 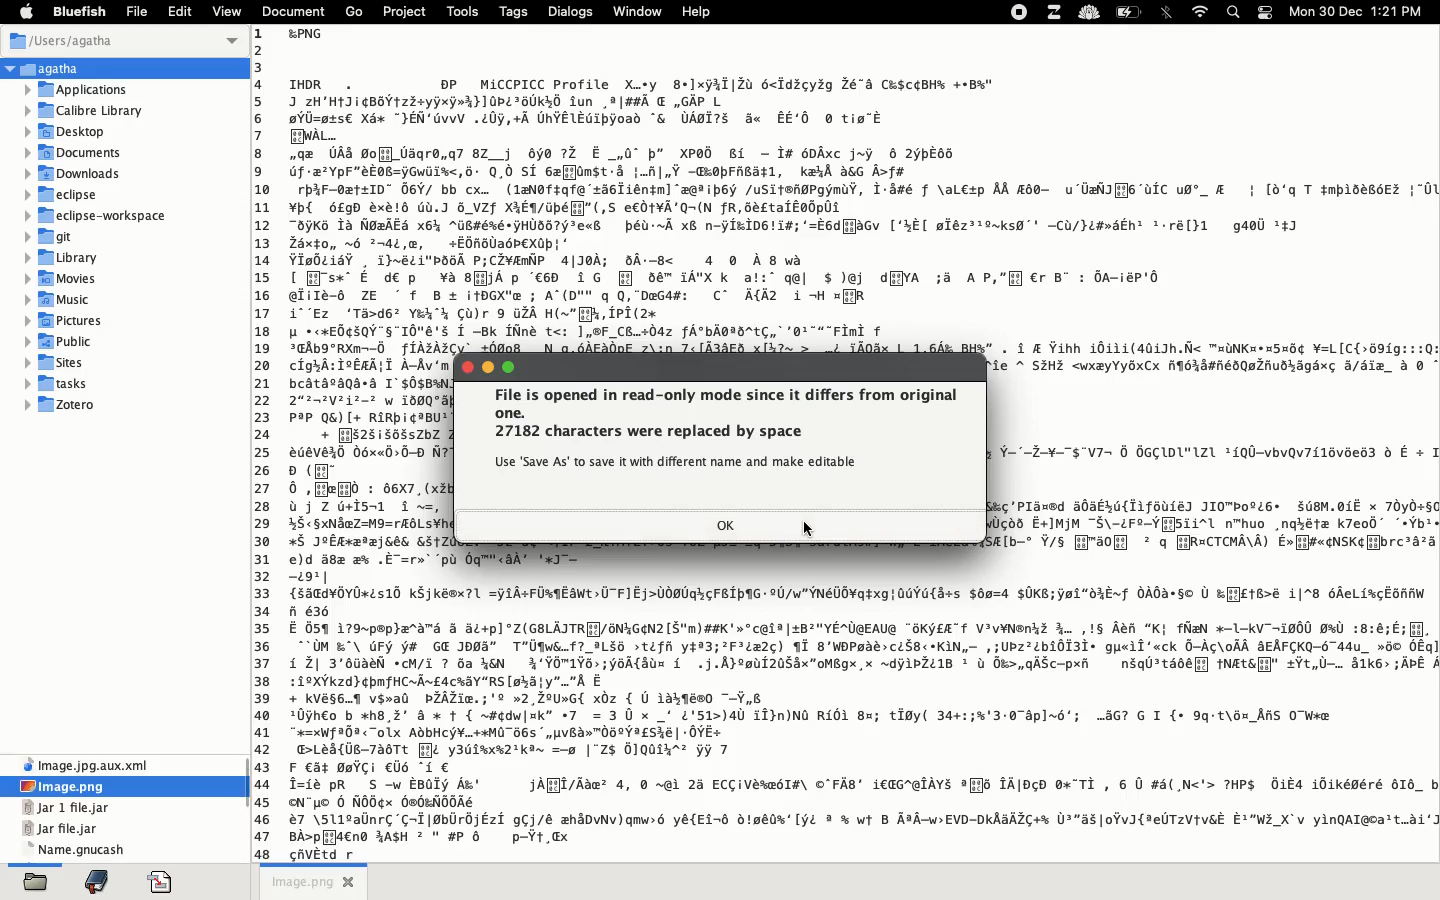 What do you see at coordinates (84, 112) in the screenshot?
I see `calibre library` at bounding box center [84, 112].